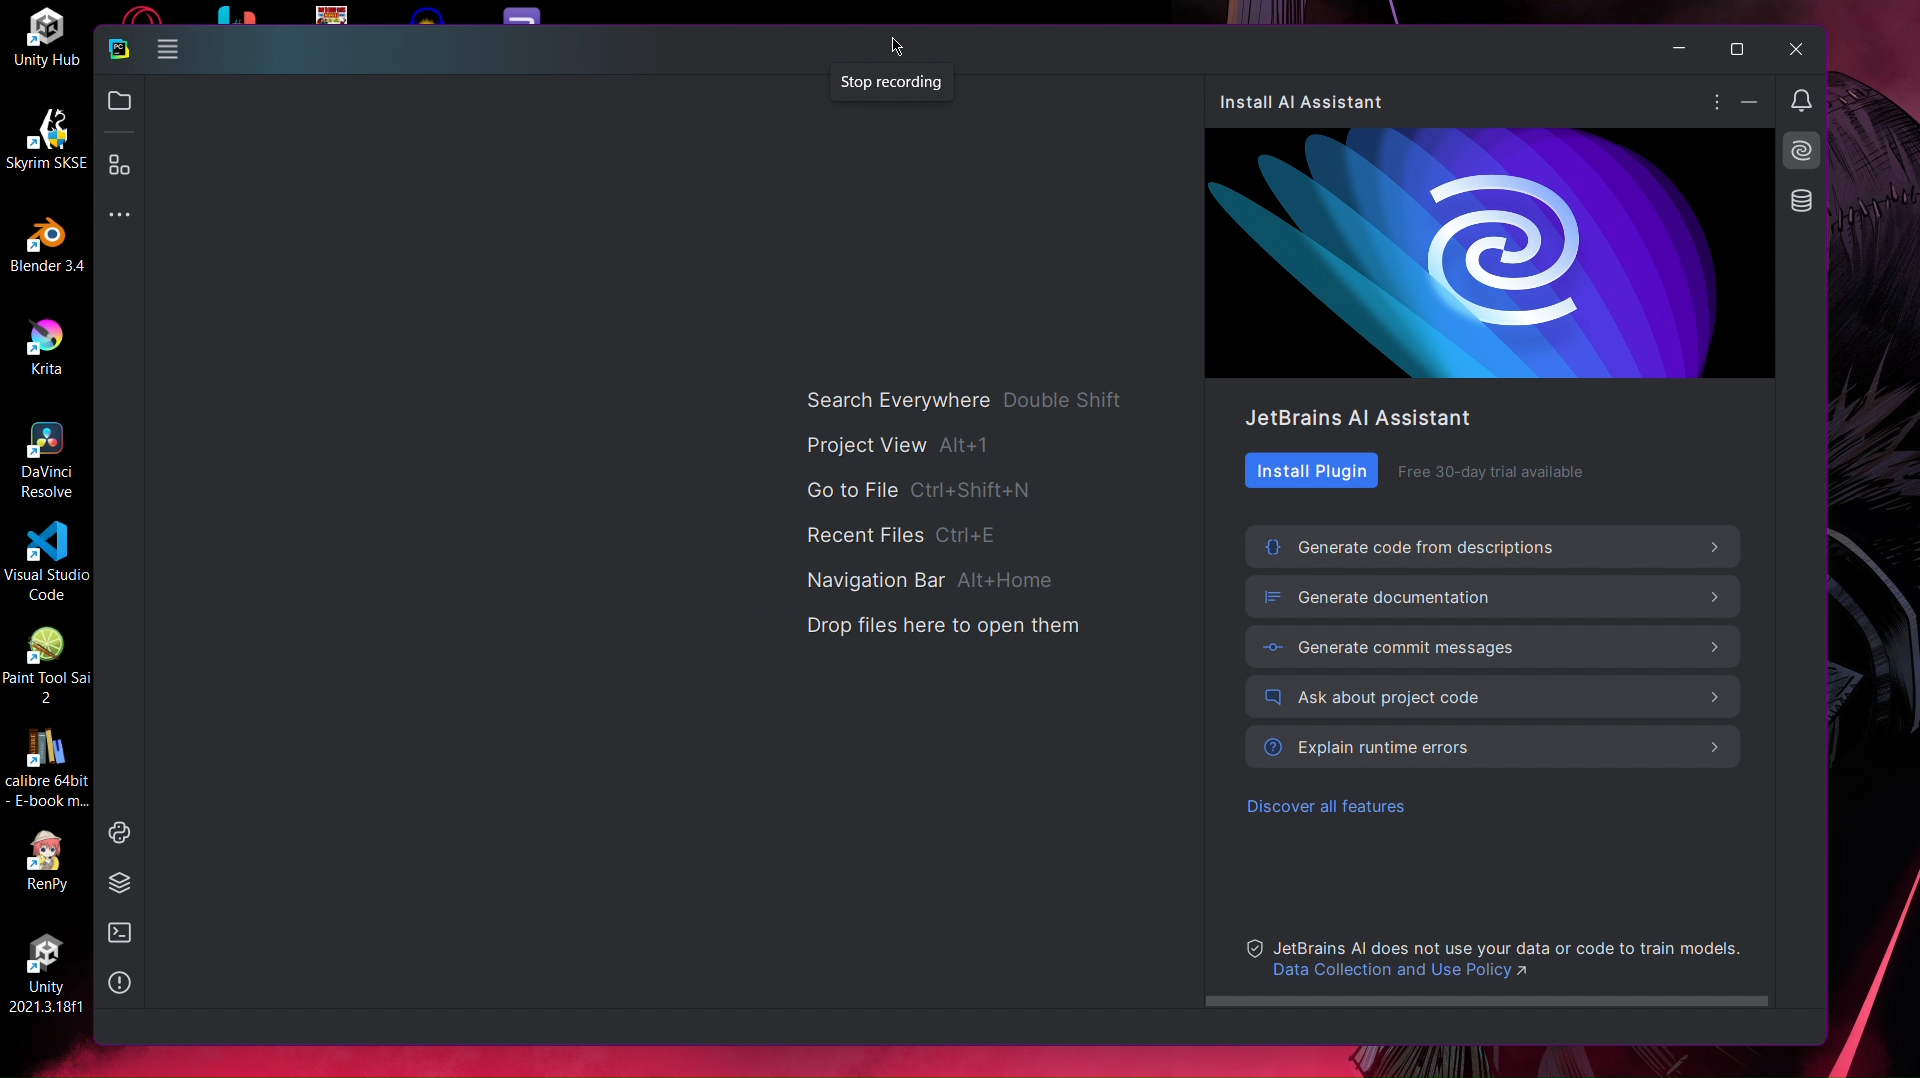  What do you see at coordinates (1512, 945) in the screenshot?
I see `JetBrains AI does not use your data or code to train models` at bounding box center [1512, 945].